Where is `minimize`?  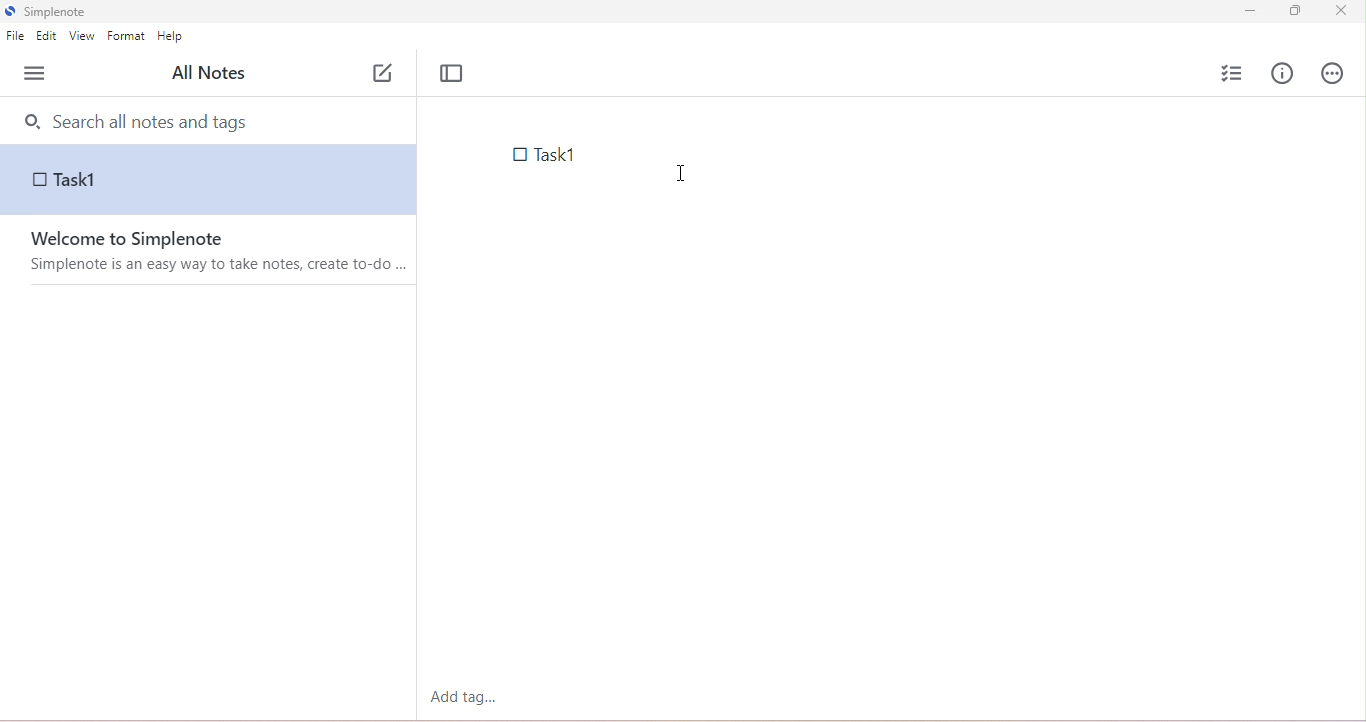 minimize is located at coordinates (1252, 11).